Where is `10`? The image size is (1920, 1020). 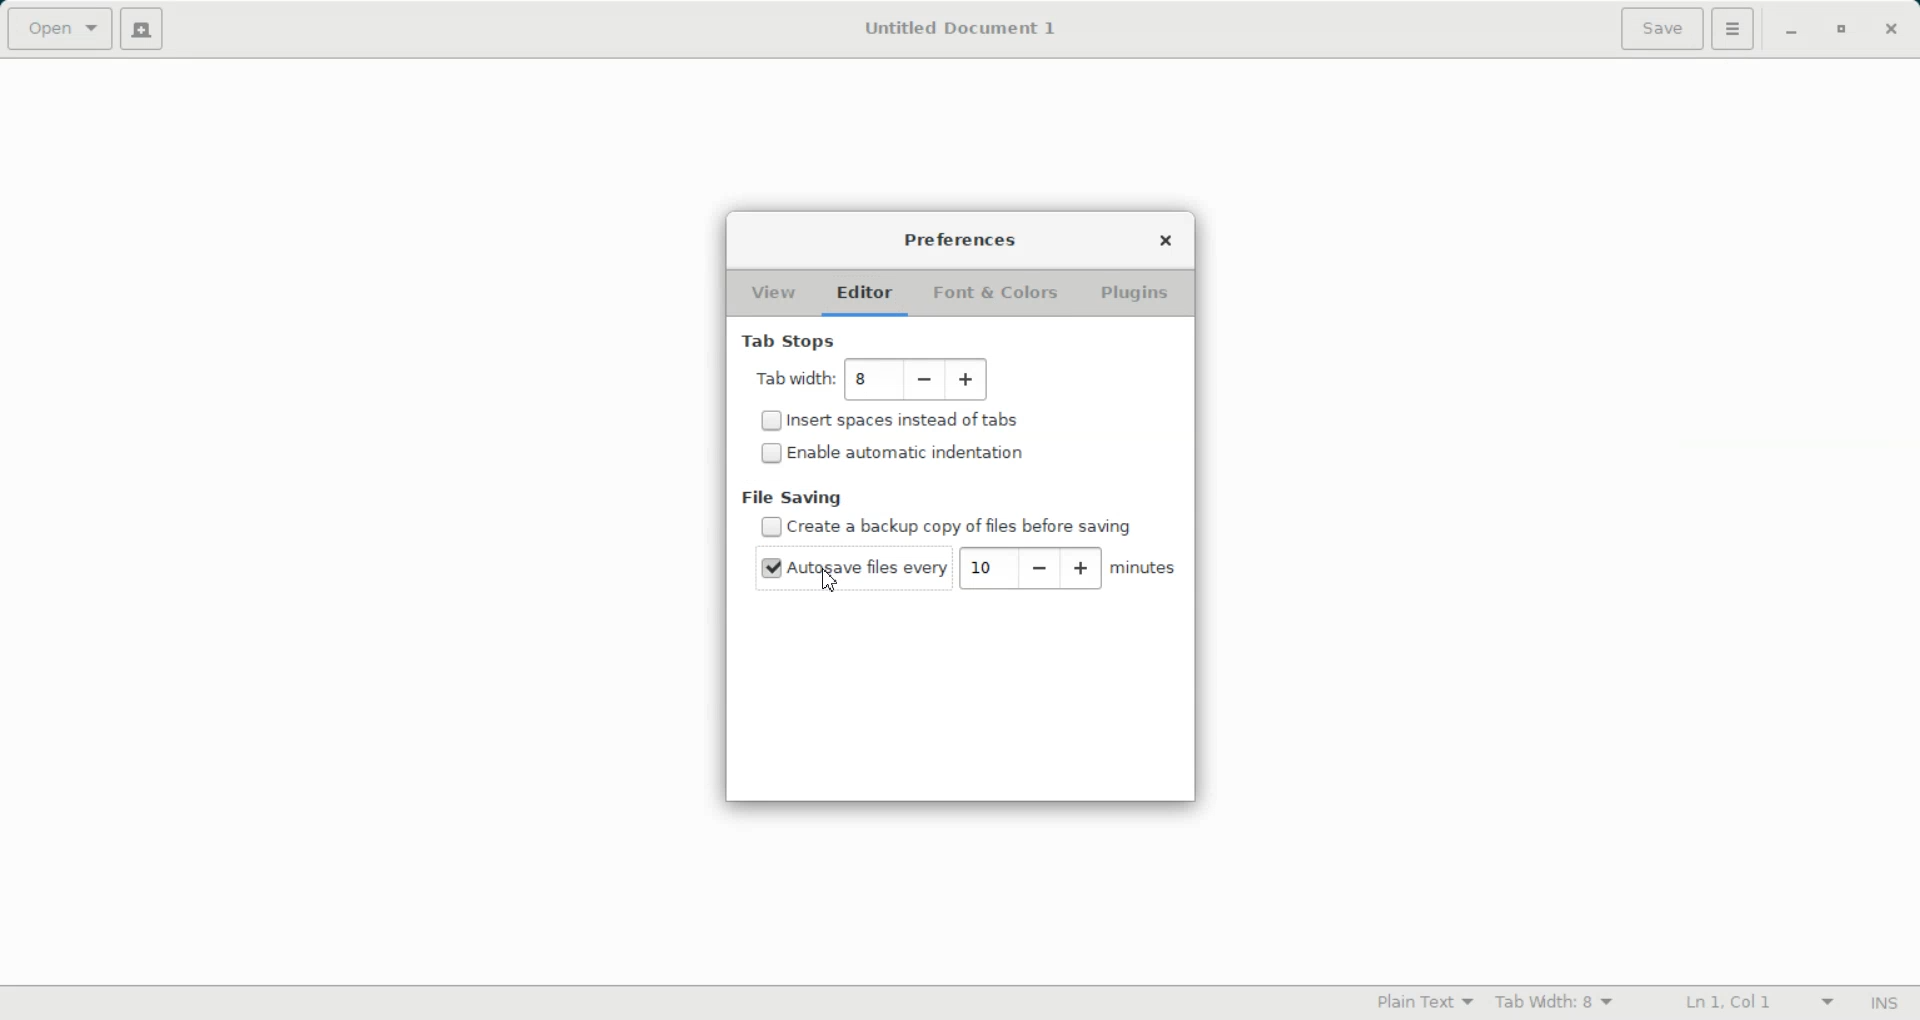 10 is located at coordinates (866, 379).